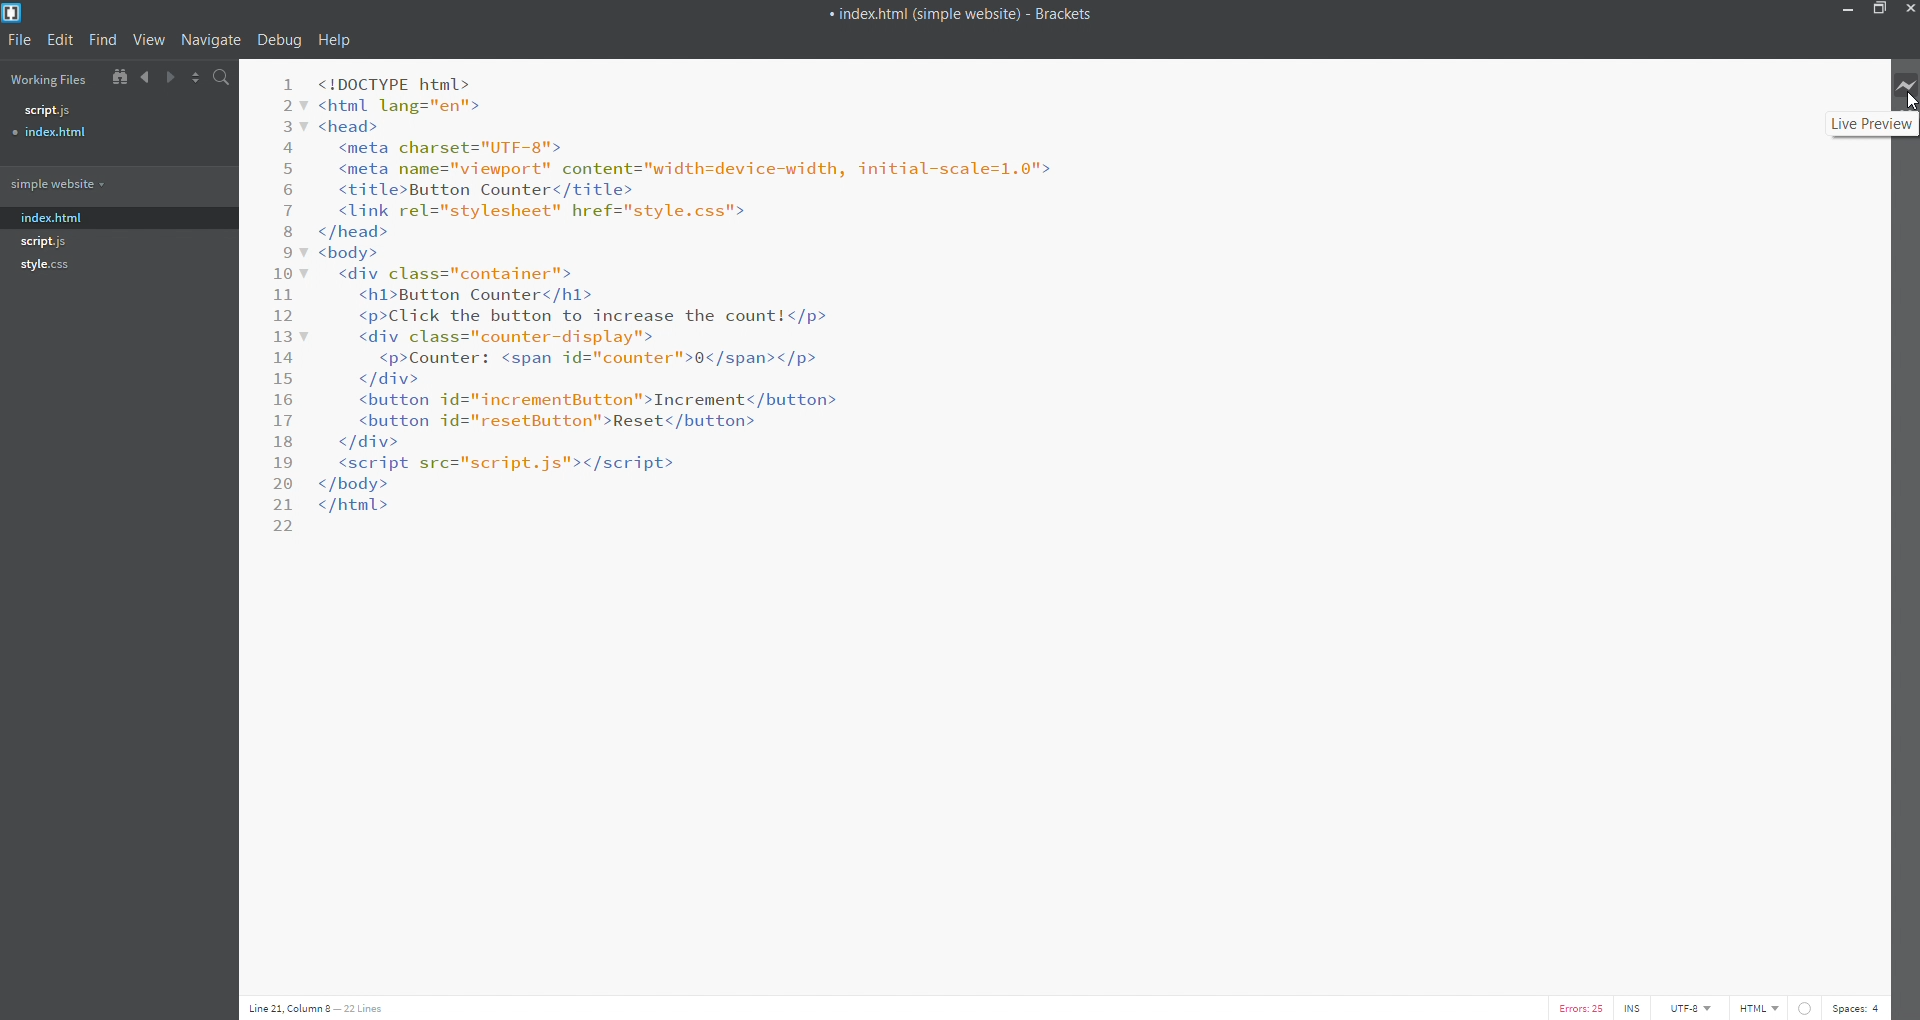  What do you see at coordinates (172, 77) in the screenshot?
I see `navigate forward` at bounding box center [172, 77].